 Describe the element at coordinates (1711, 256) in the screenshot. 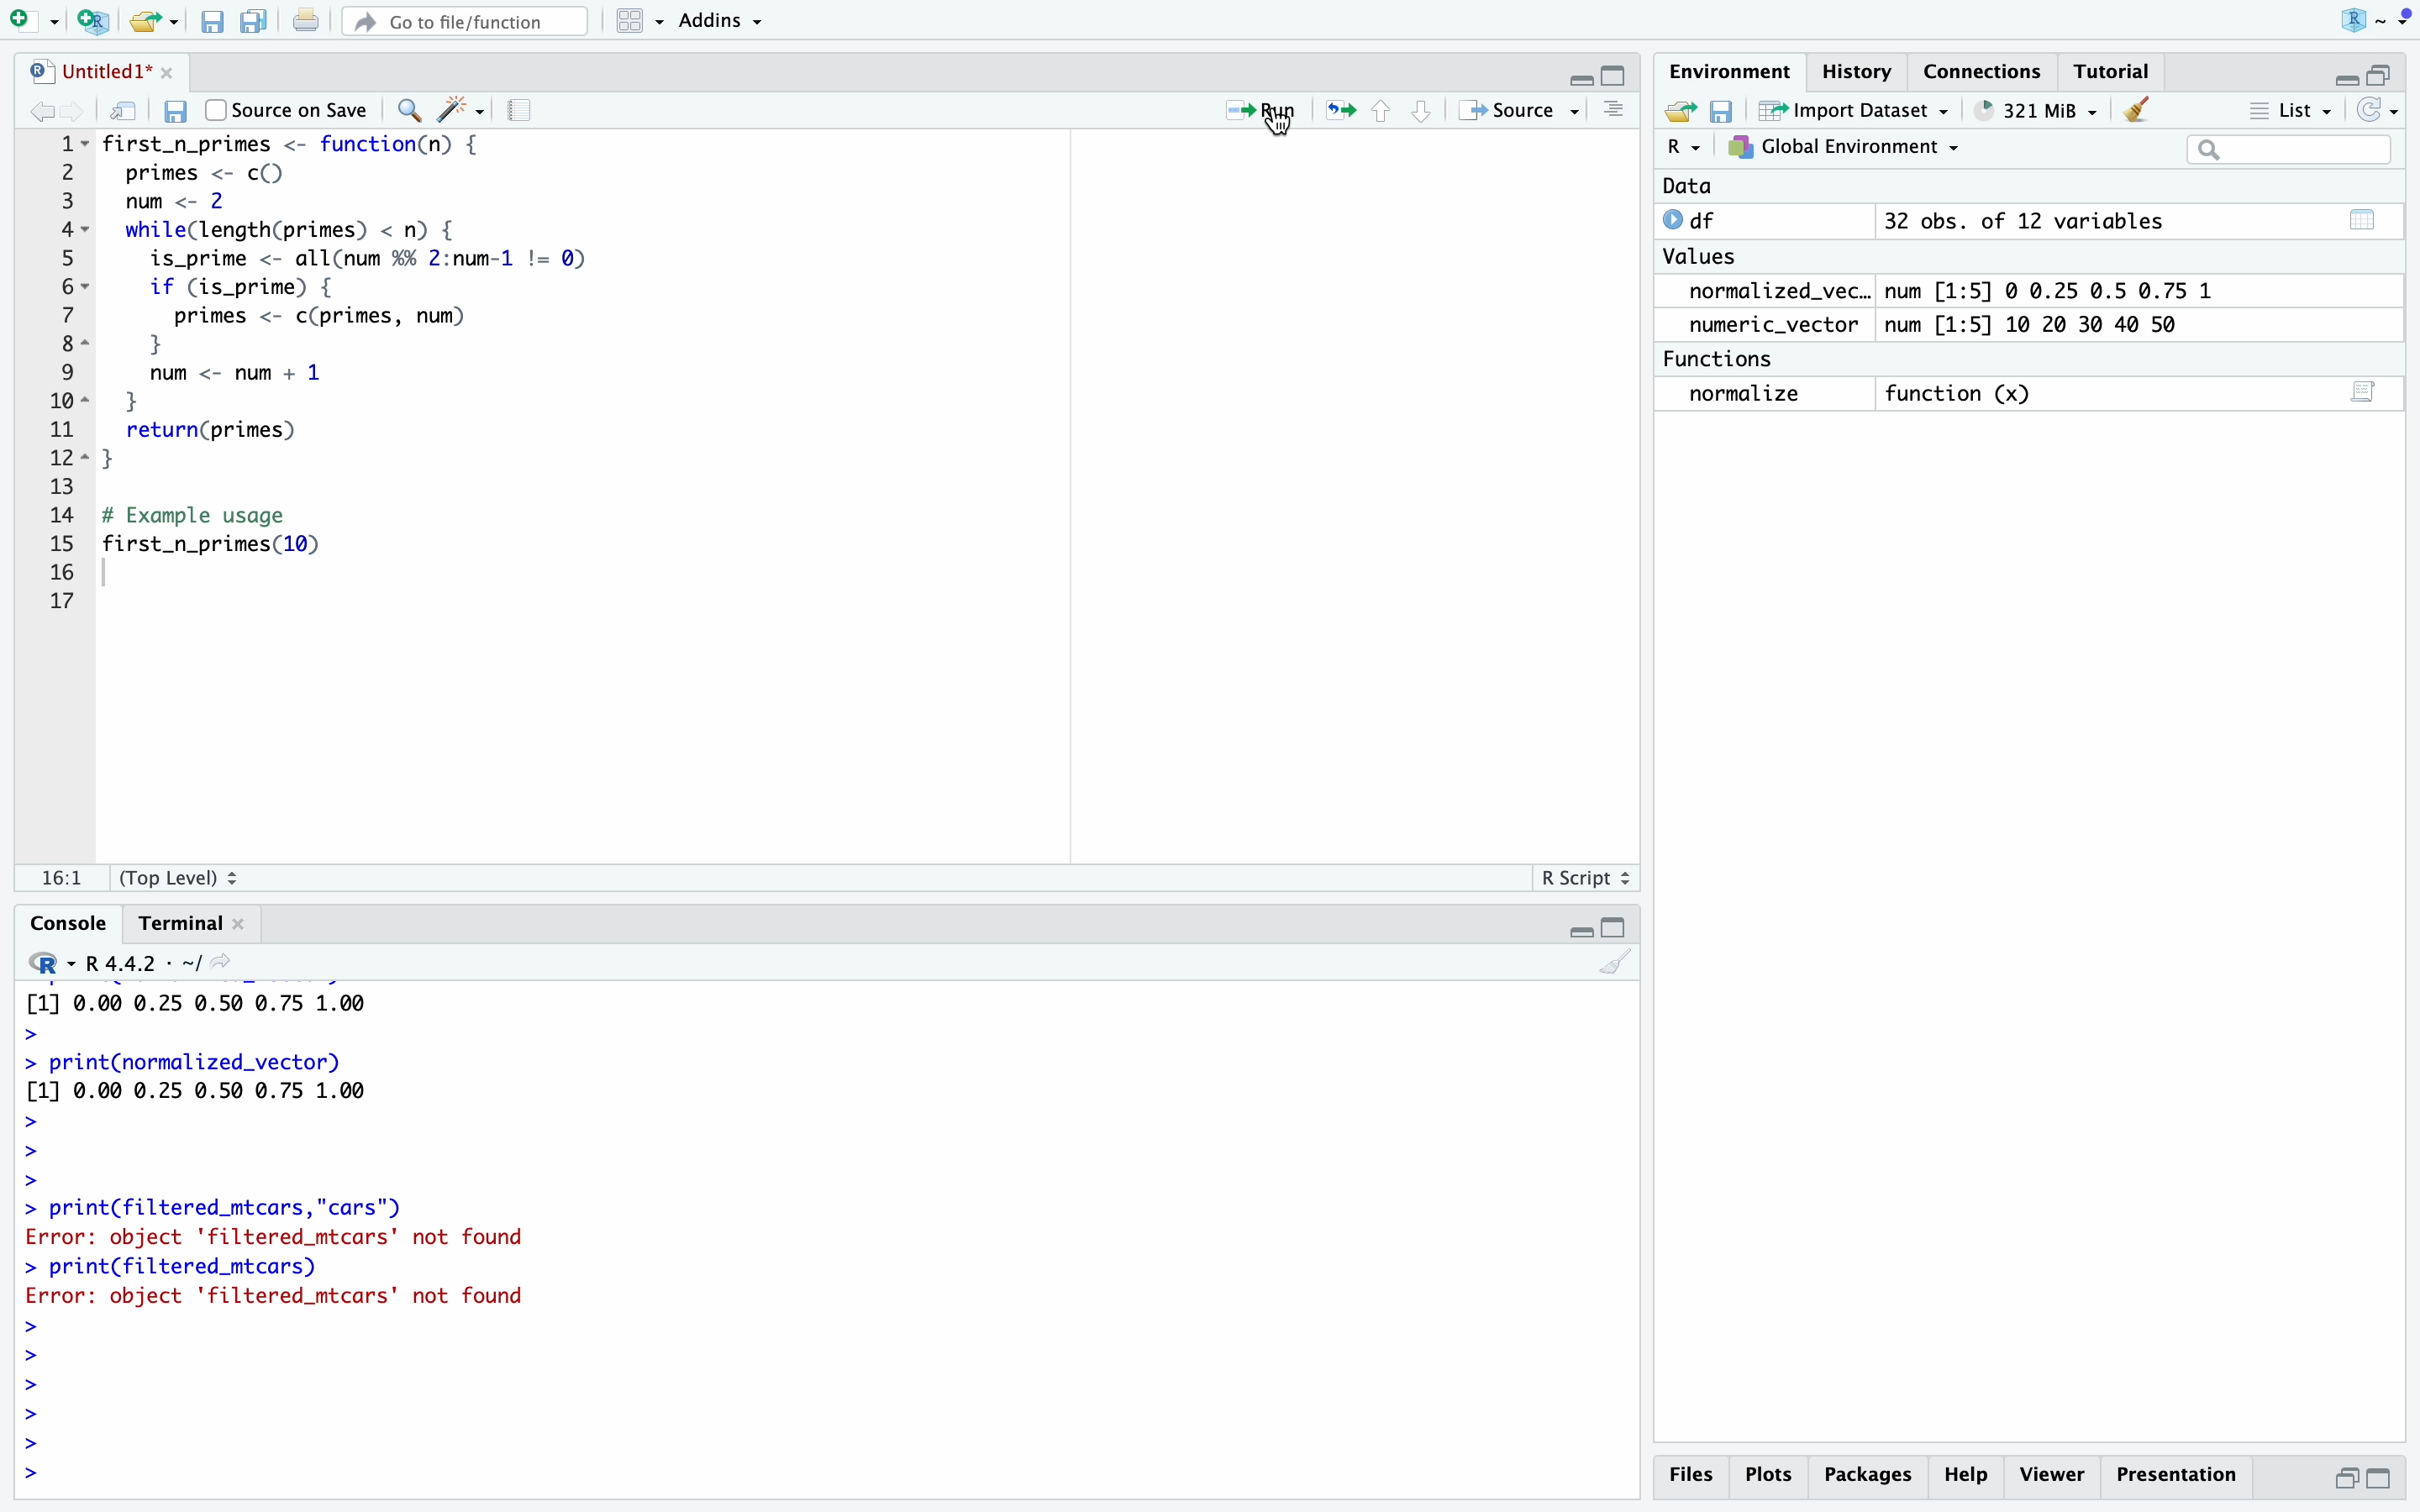

I see `Values` at that location.